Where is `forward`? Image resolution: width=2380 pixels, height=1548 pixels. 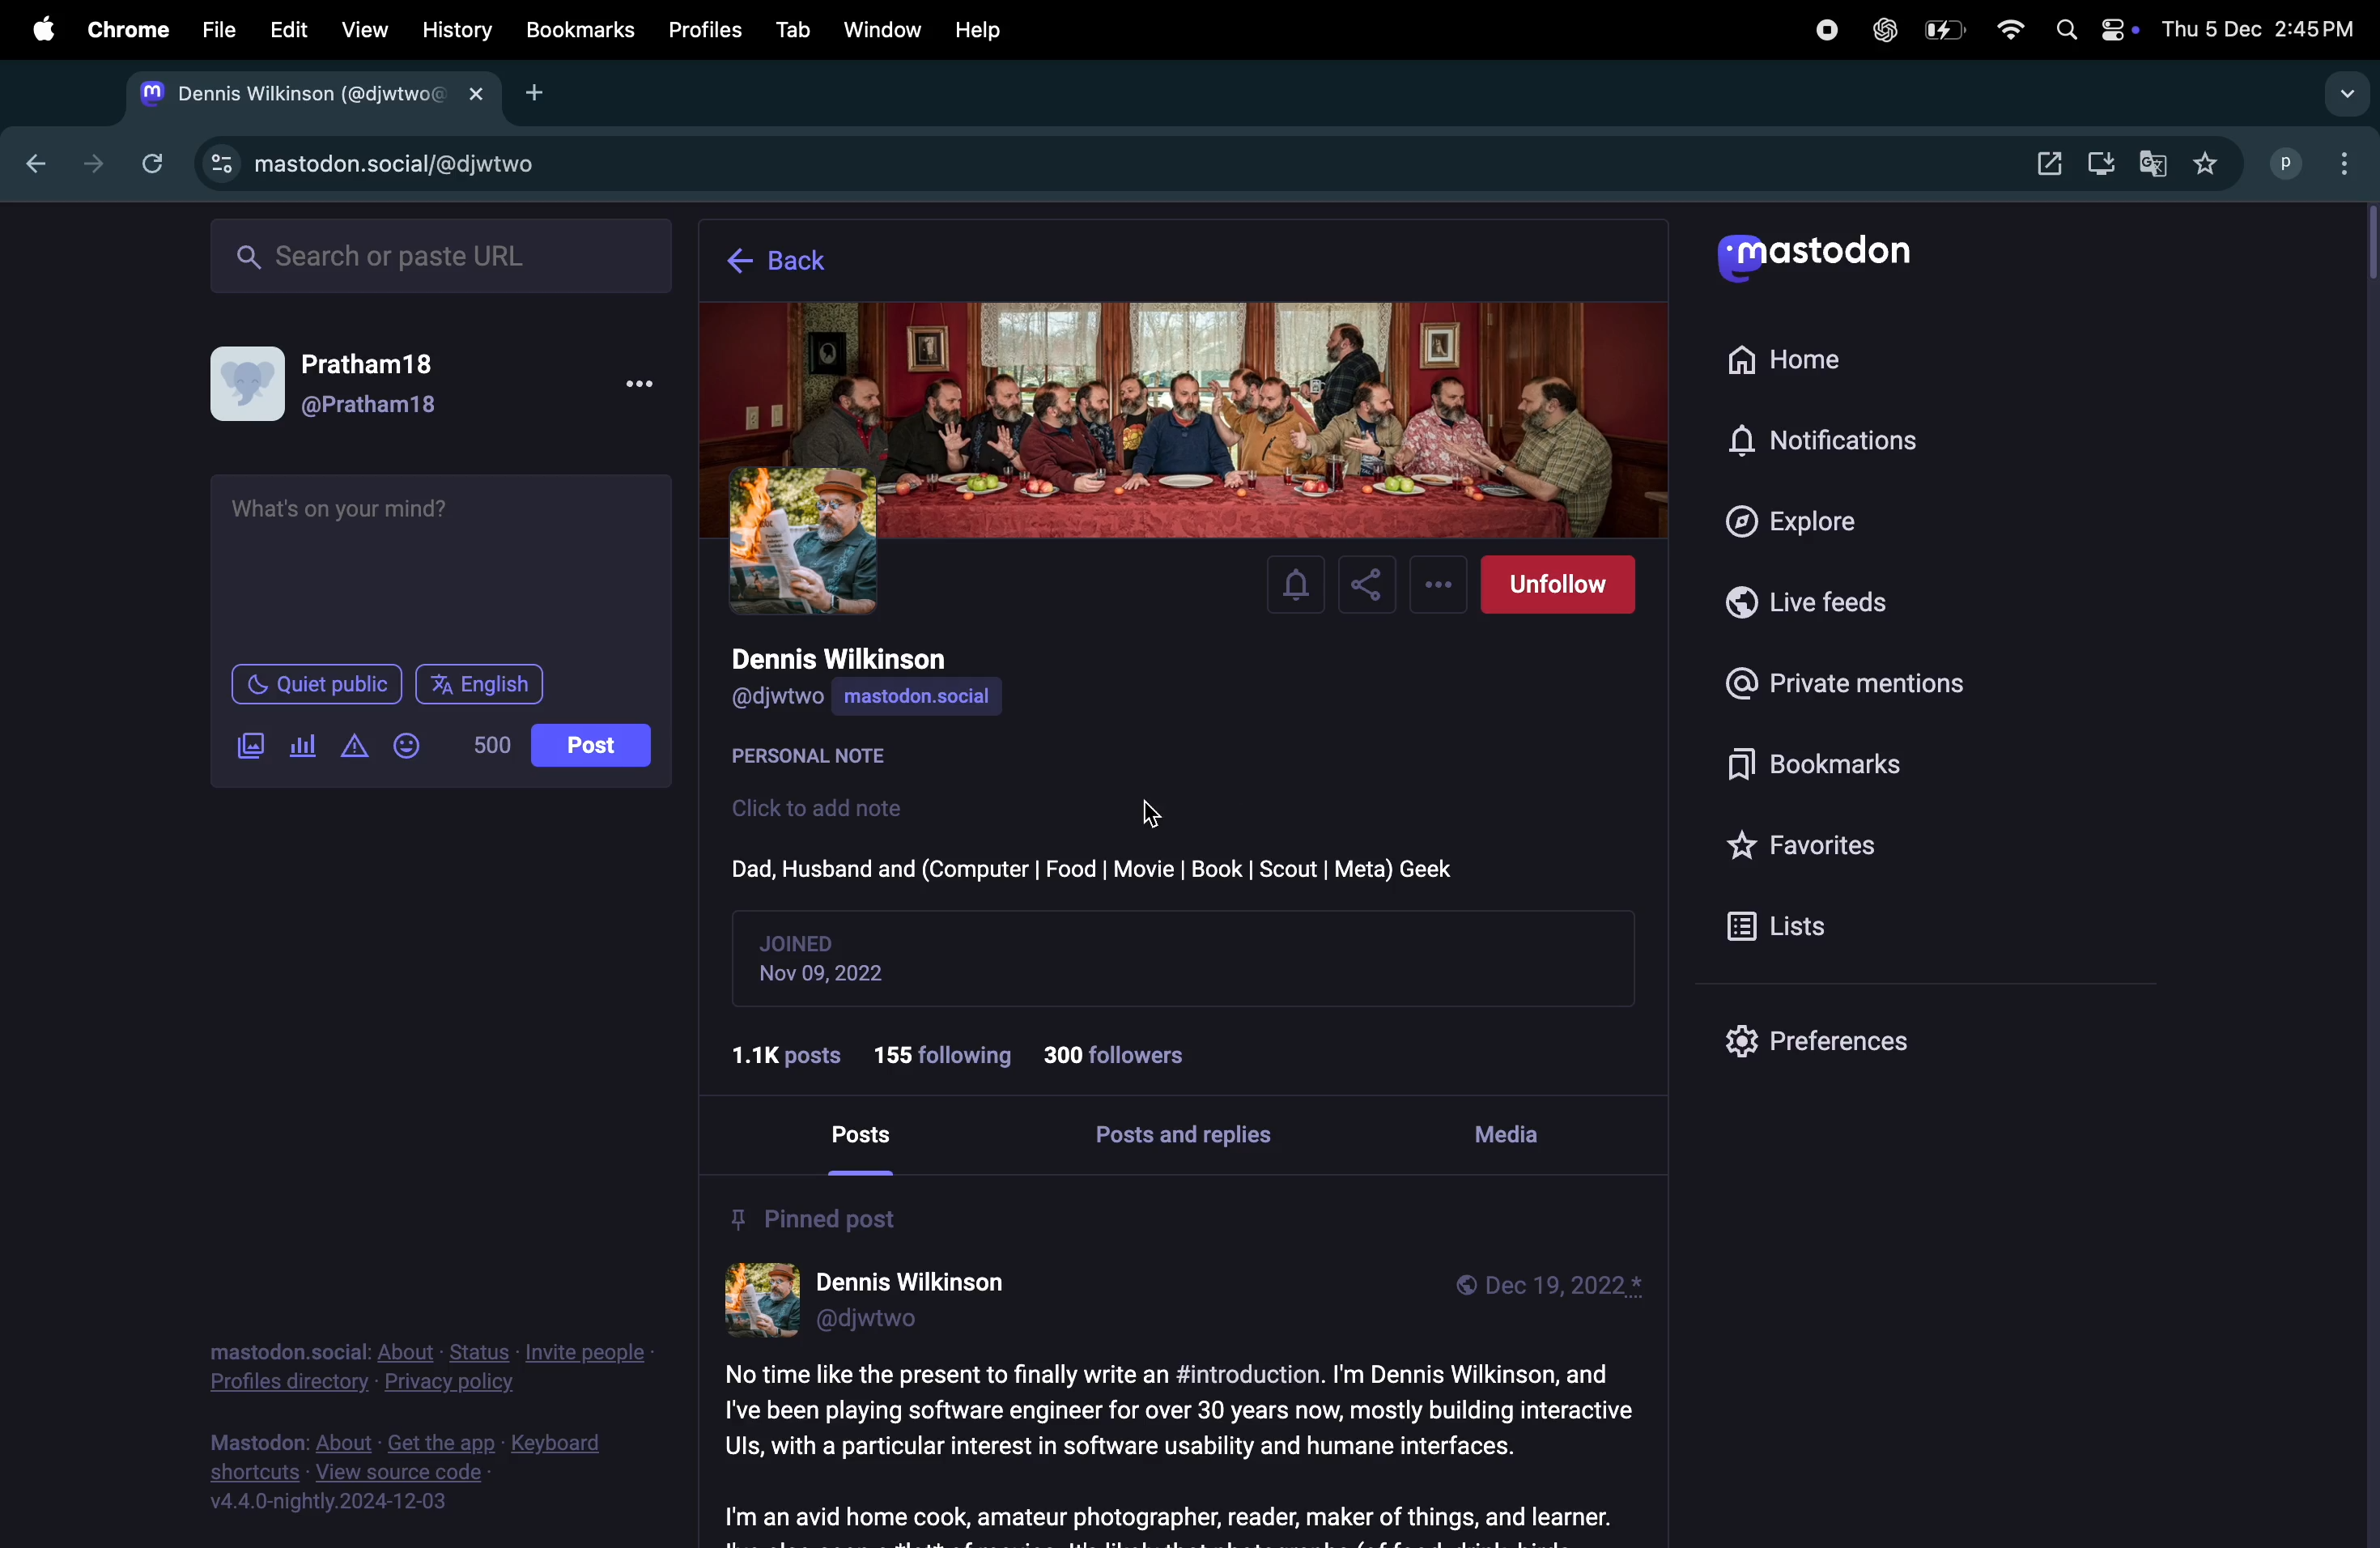 forward is located at coordinates (91, 160).